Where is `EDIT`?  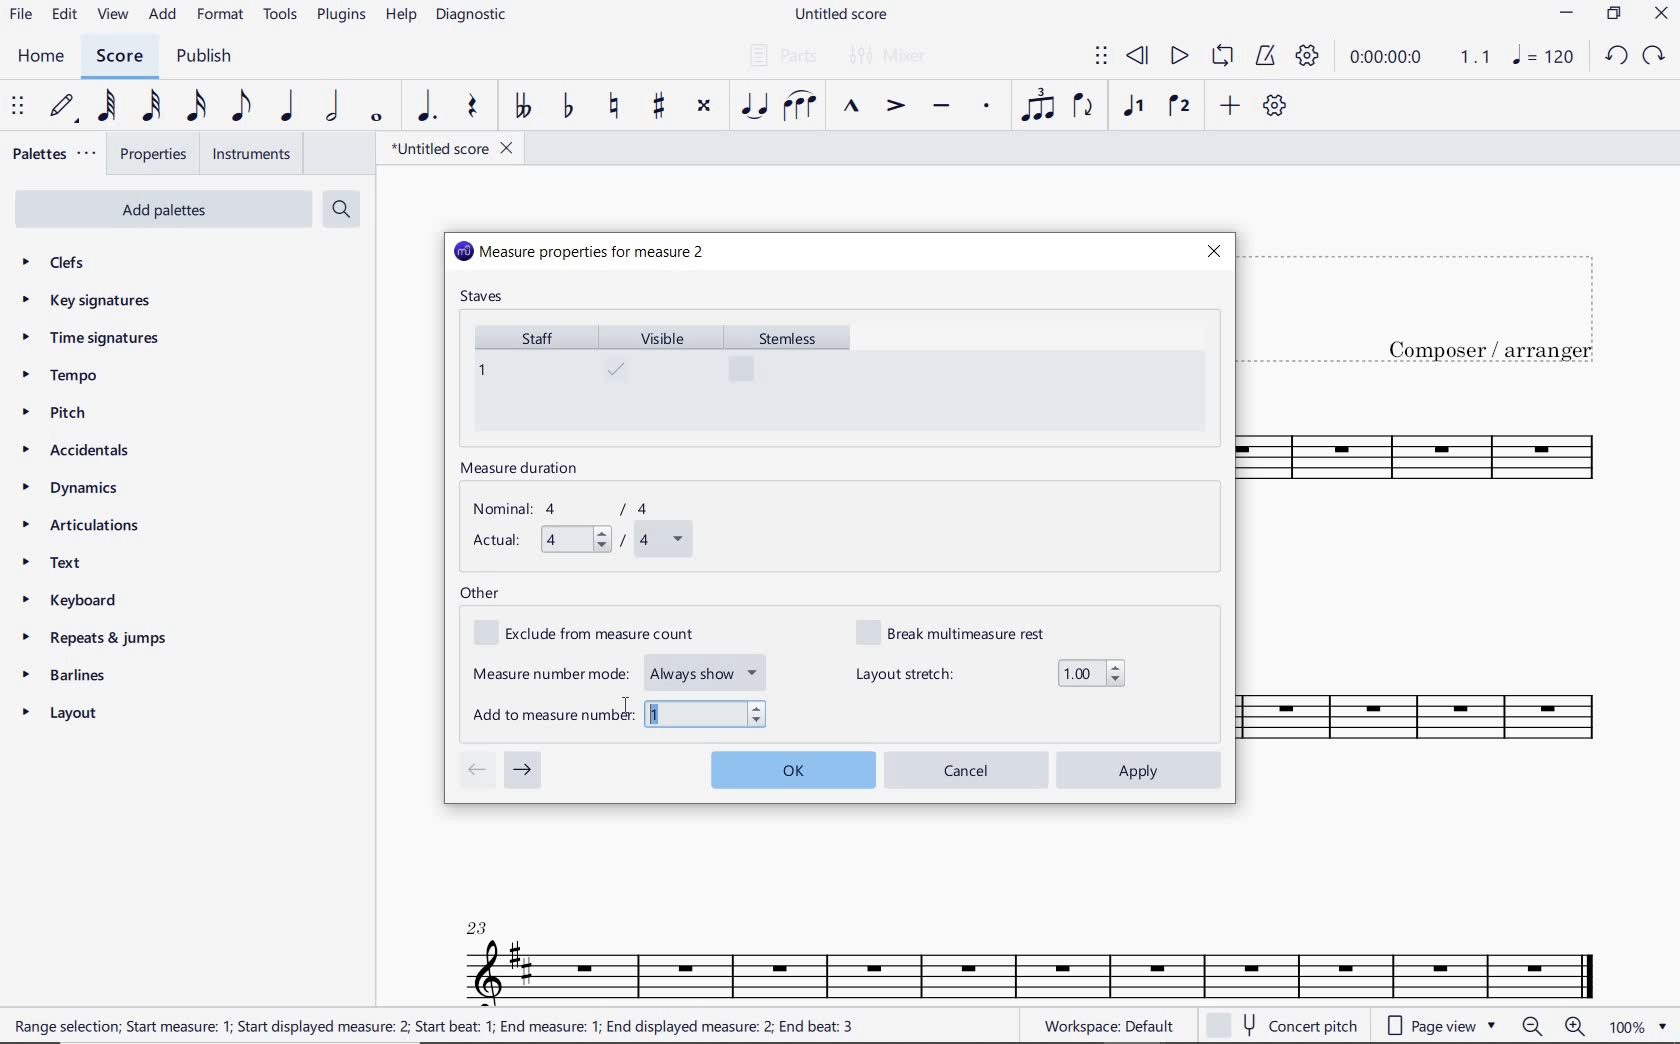 EDIT is located at coordinates (64, 17).